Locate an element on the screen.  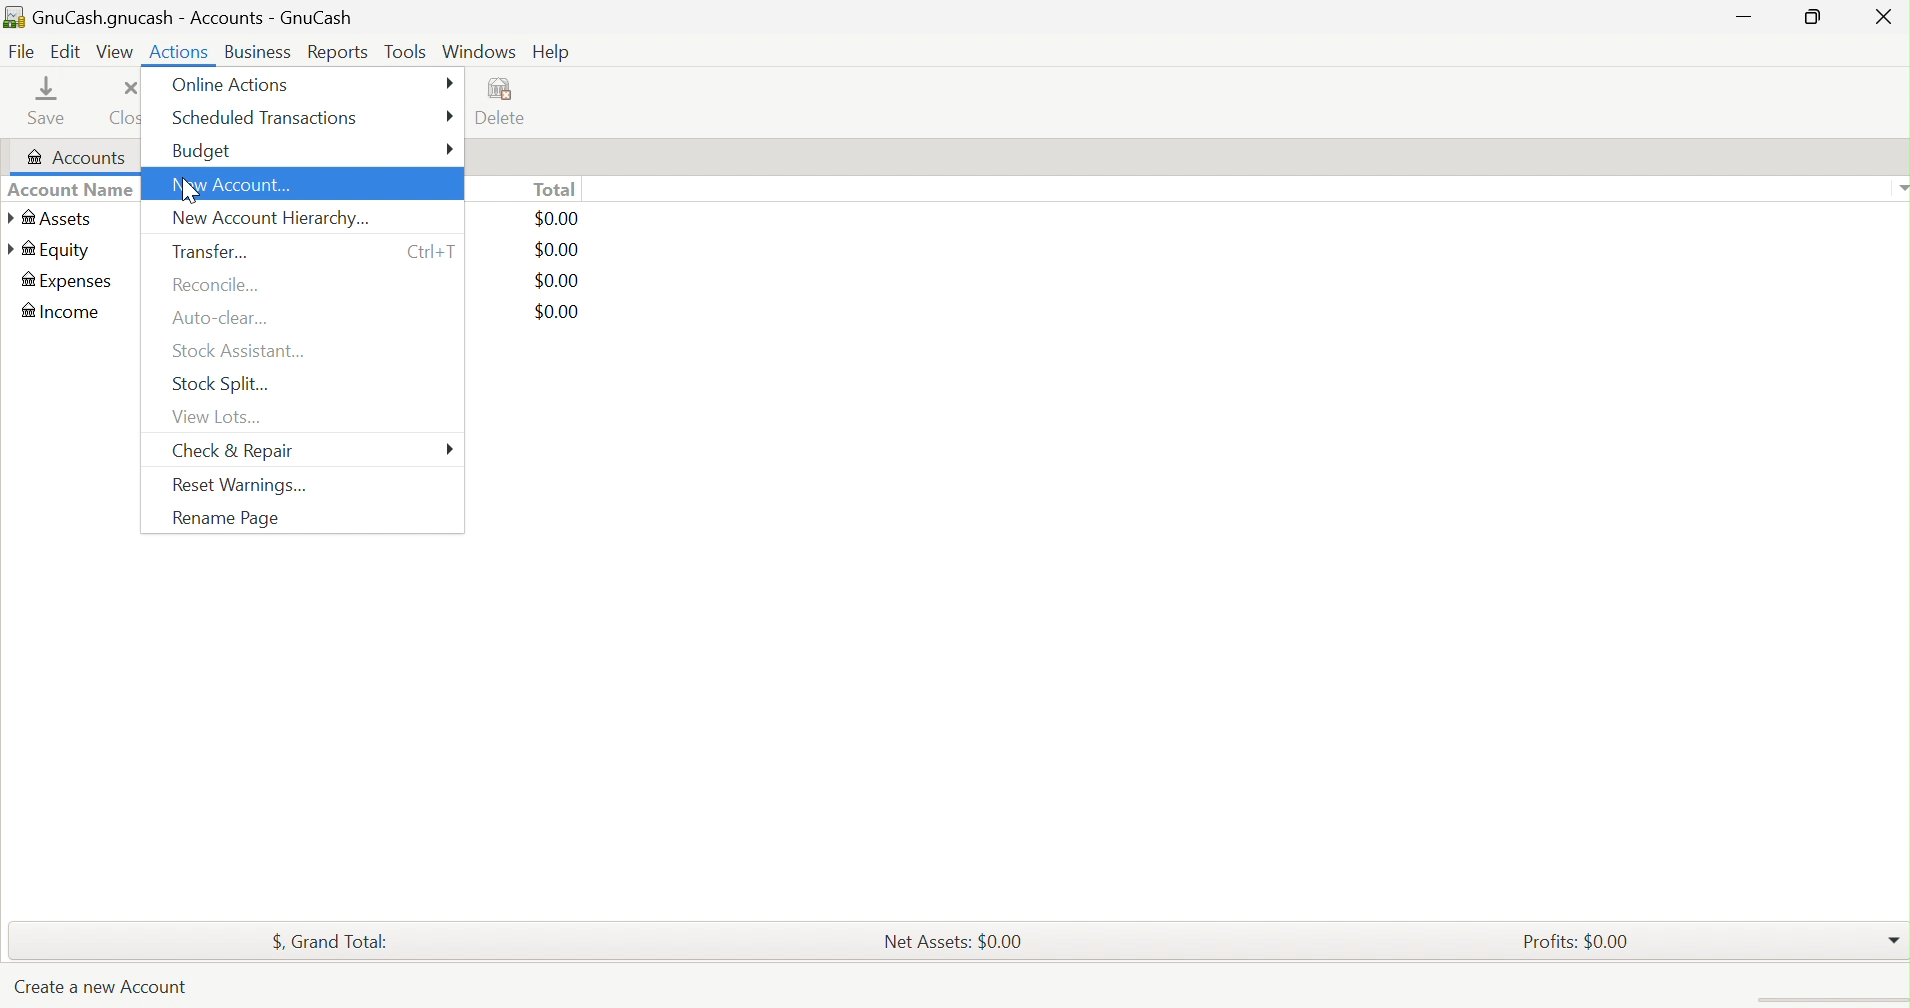
Tools is located at coordinates (407, 52).